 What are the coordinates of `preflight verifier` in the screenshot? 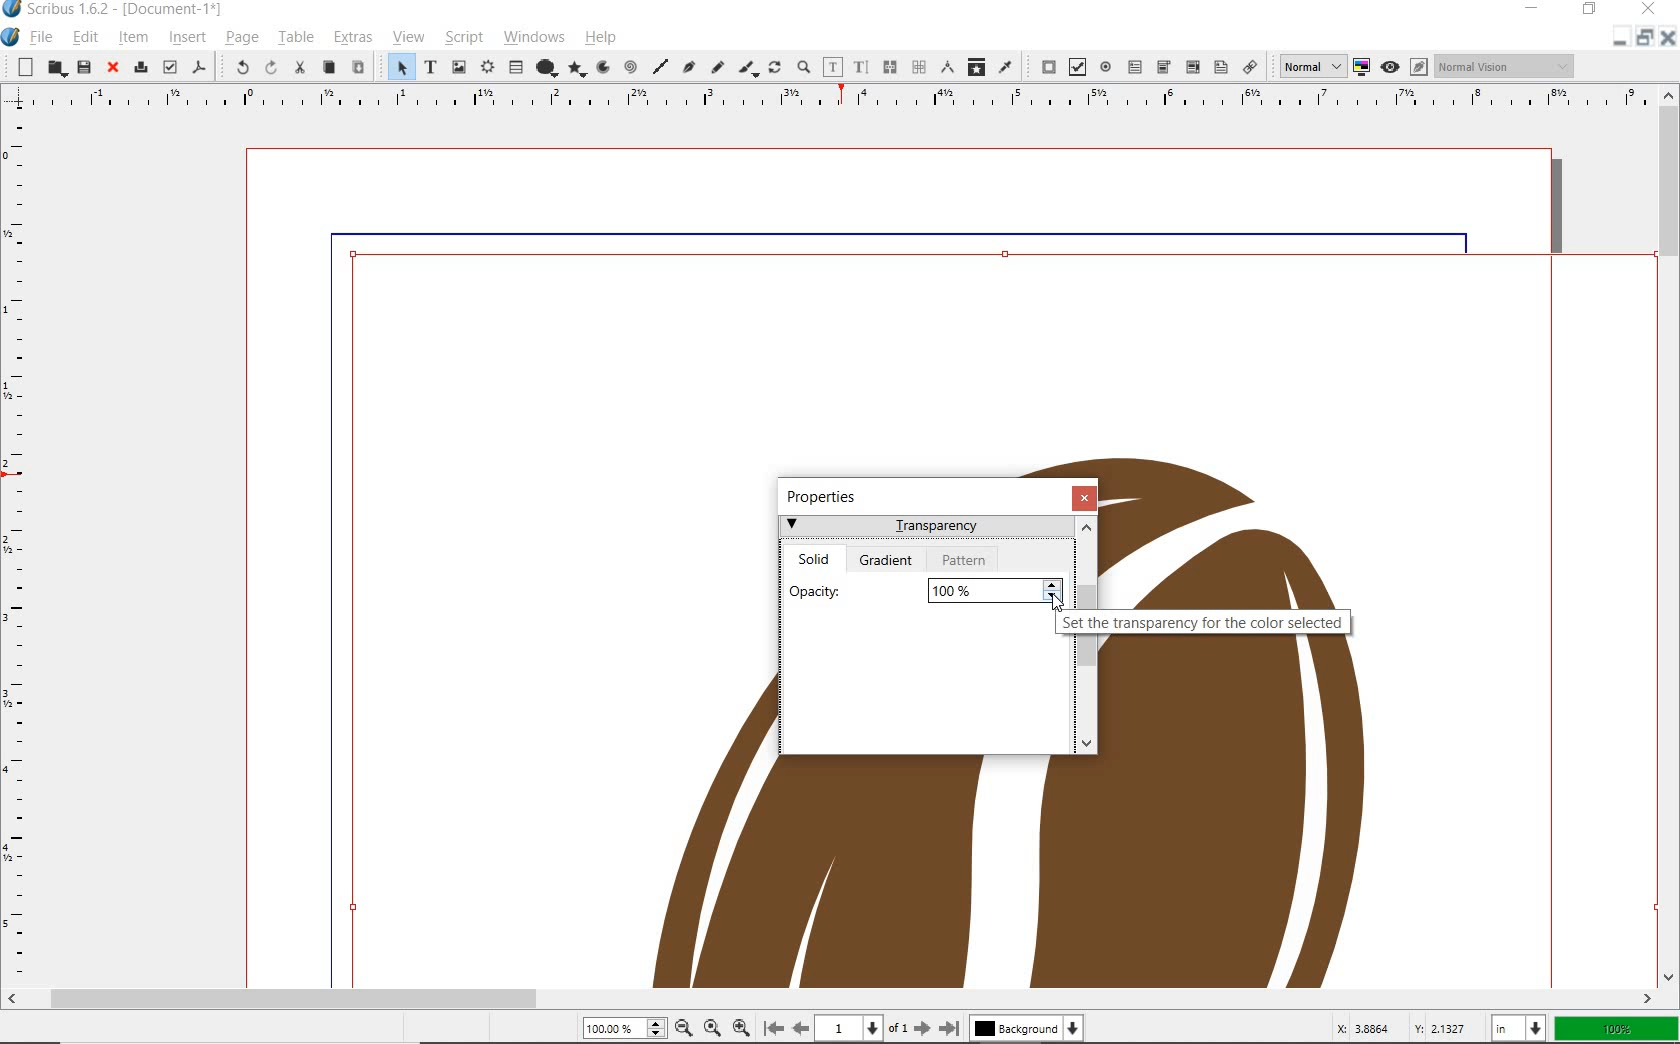 It's located at (169, 68).